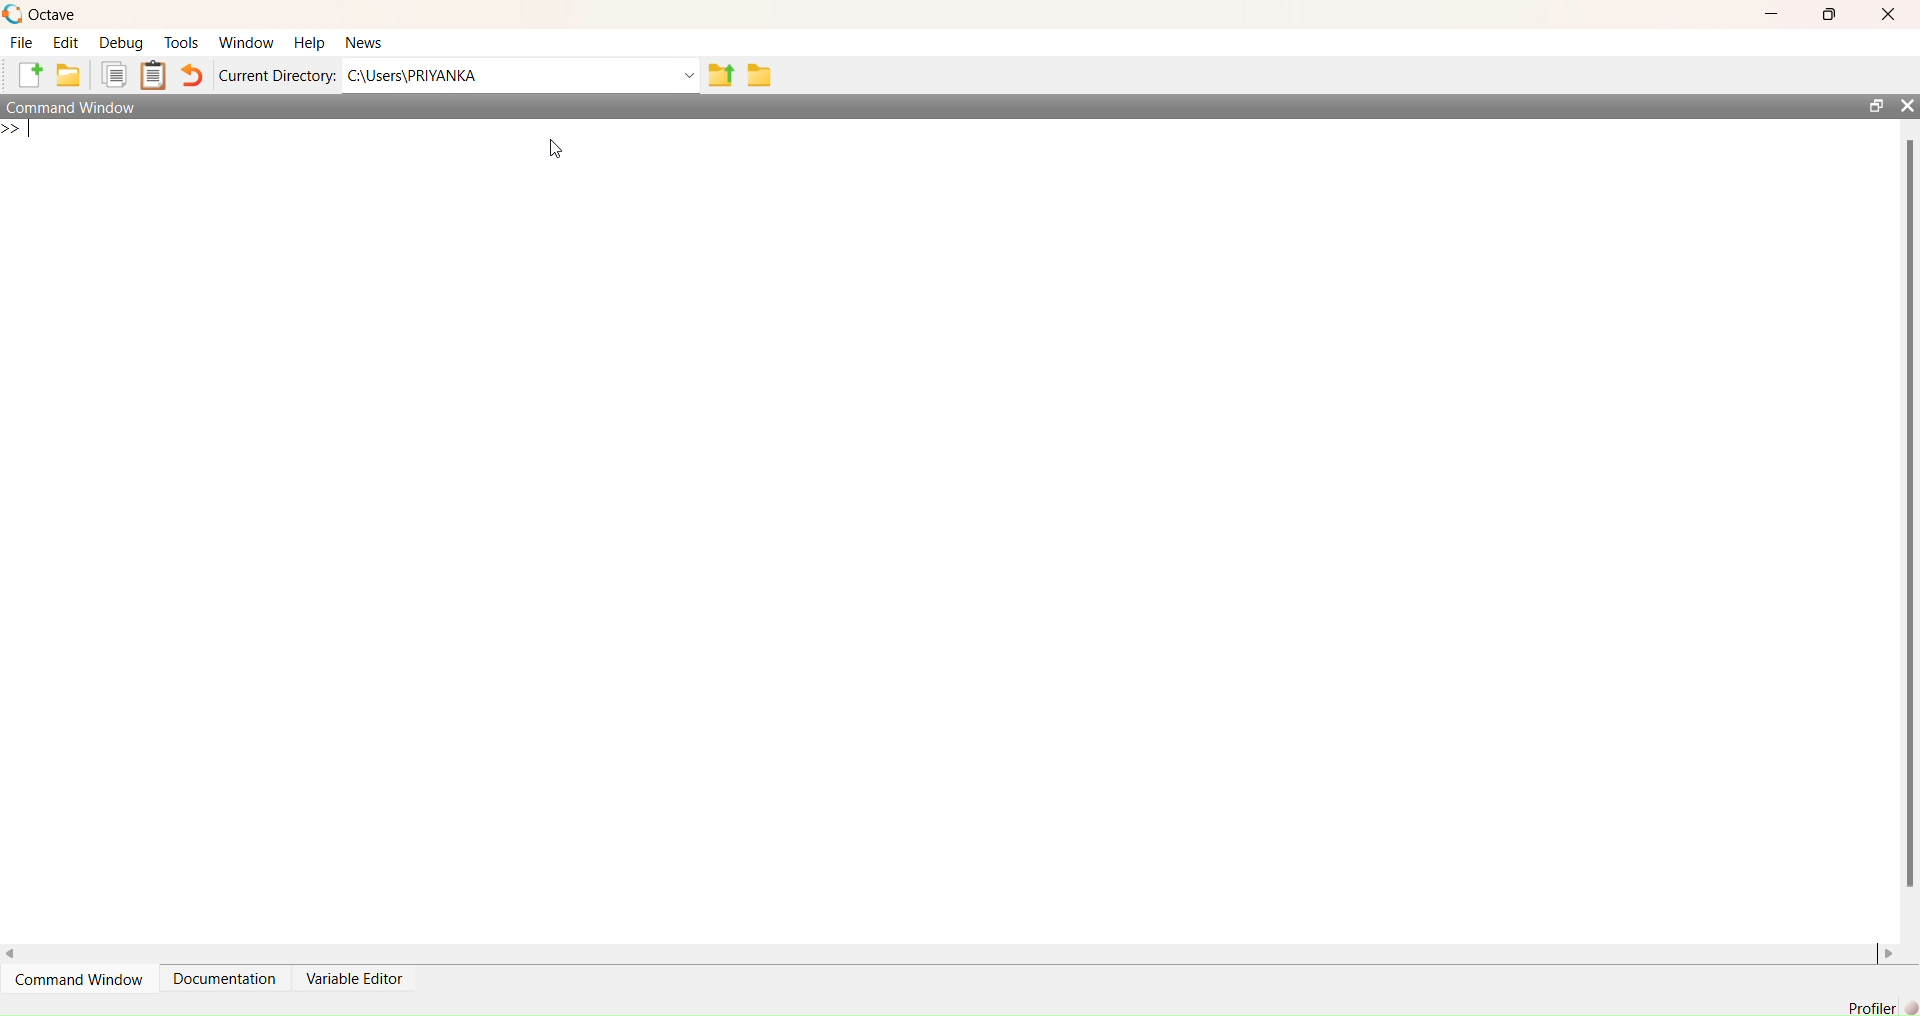 This screenshot has width=1920, height=1016. Describe the element at coordinates (556, 147) in the screenshot. I see `cursor` at that location.